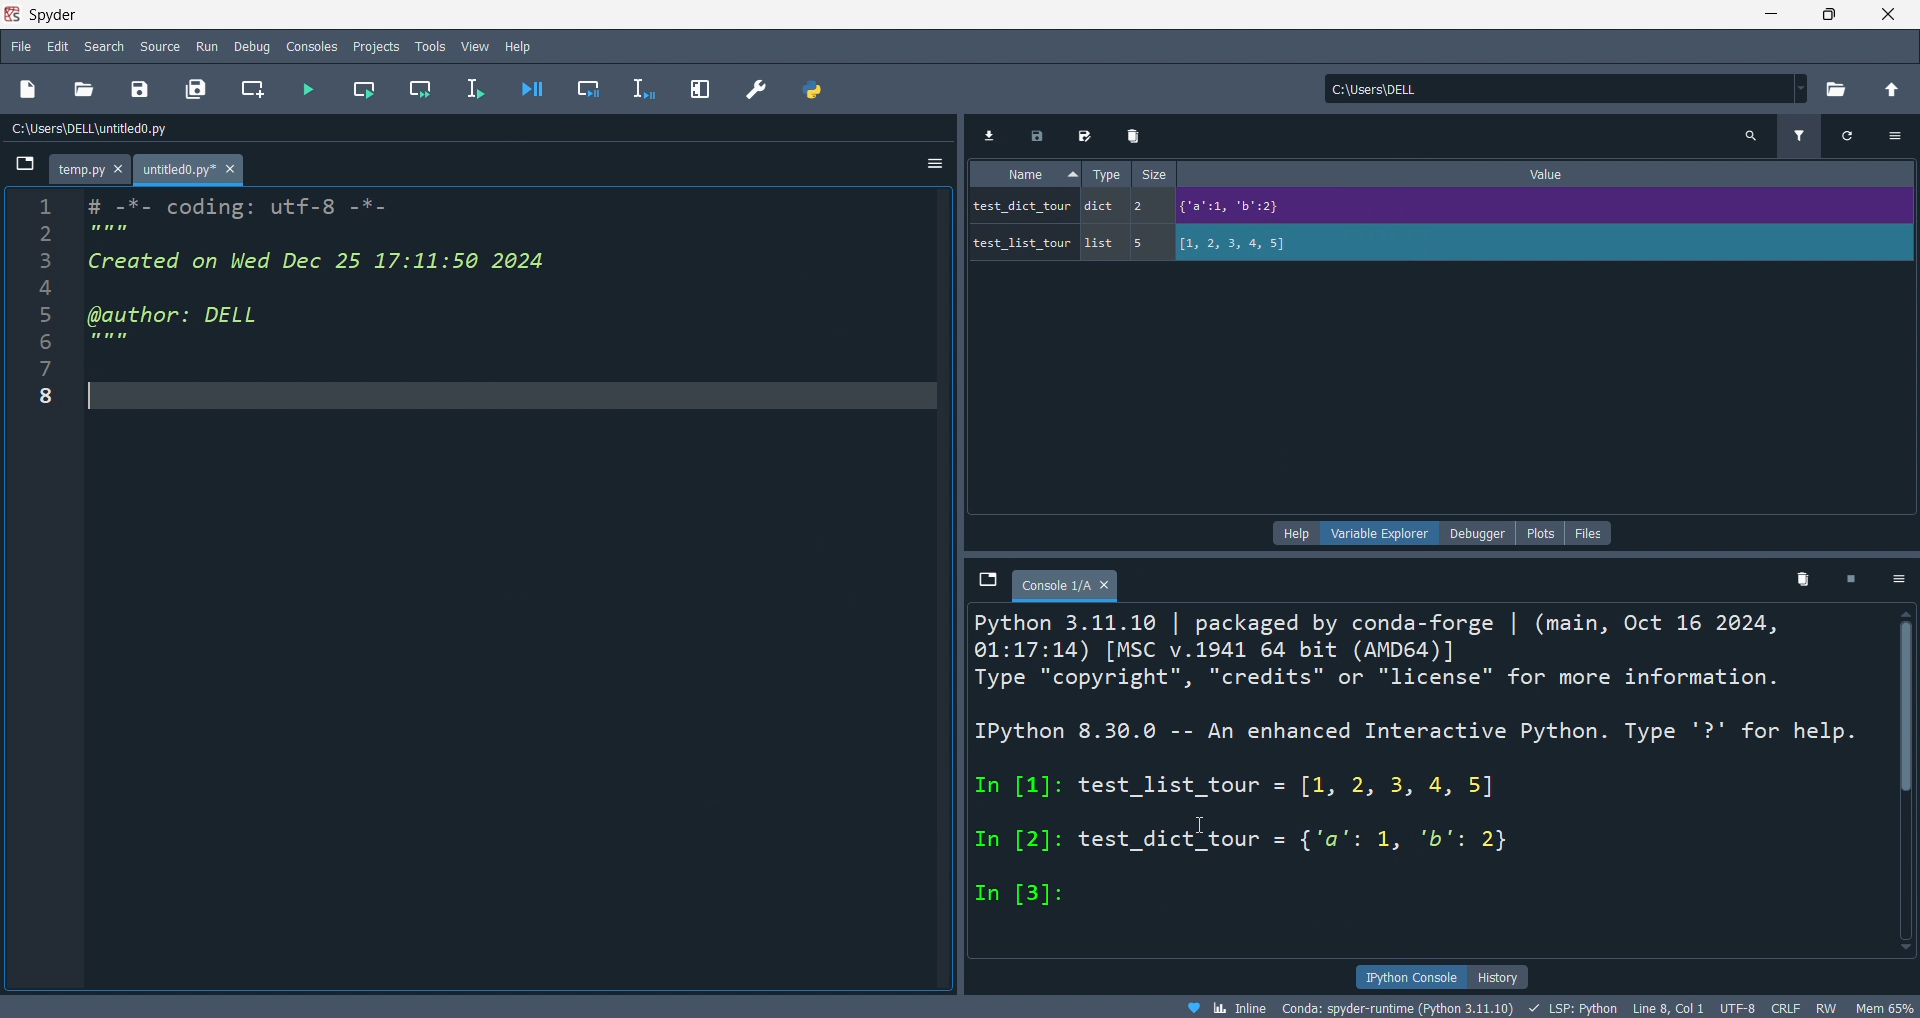 This screenshot has width=1920, height=1018. Describe the element at coordinates (471, 47) in the screenshot. I see `view` at that location.